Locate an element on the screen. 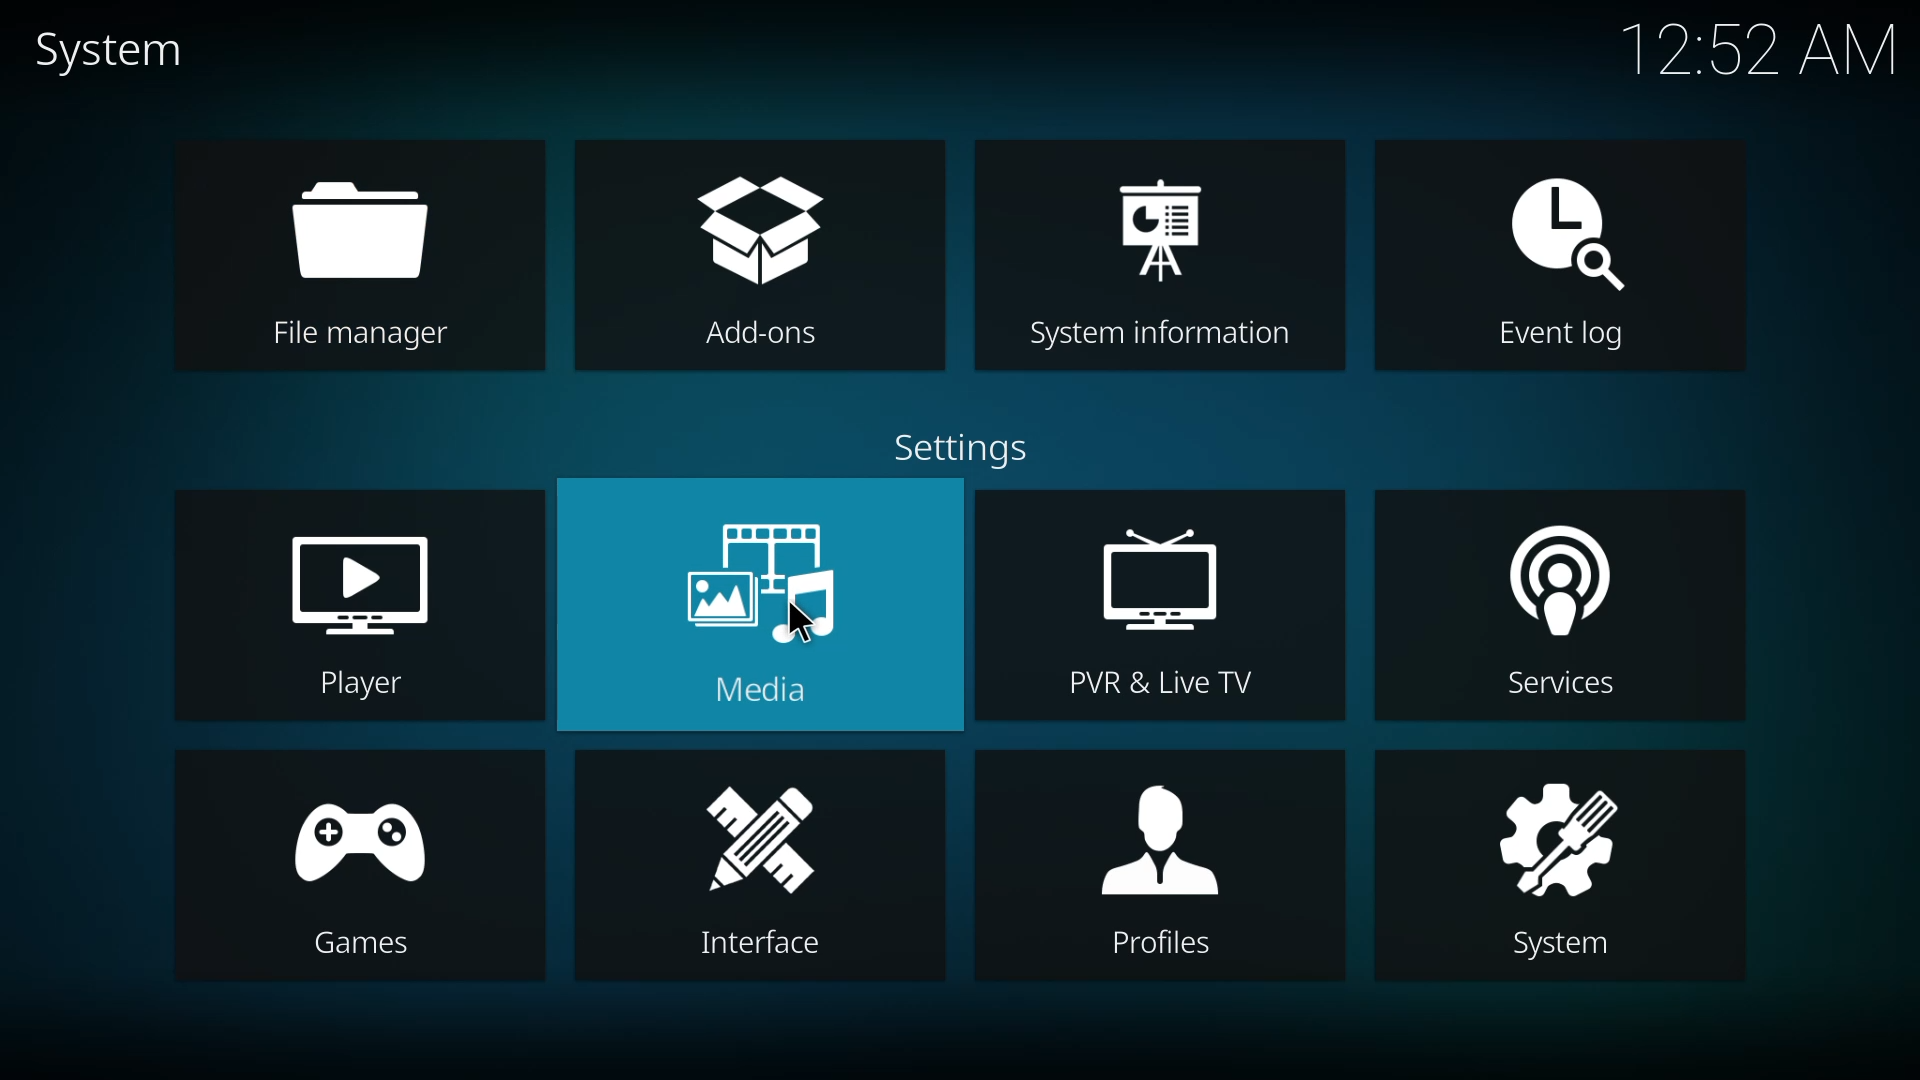 The width and height of the screenshot is (1920, 1080). cursor is located at coordinates (800, 623).